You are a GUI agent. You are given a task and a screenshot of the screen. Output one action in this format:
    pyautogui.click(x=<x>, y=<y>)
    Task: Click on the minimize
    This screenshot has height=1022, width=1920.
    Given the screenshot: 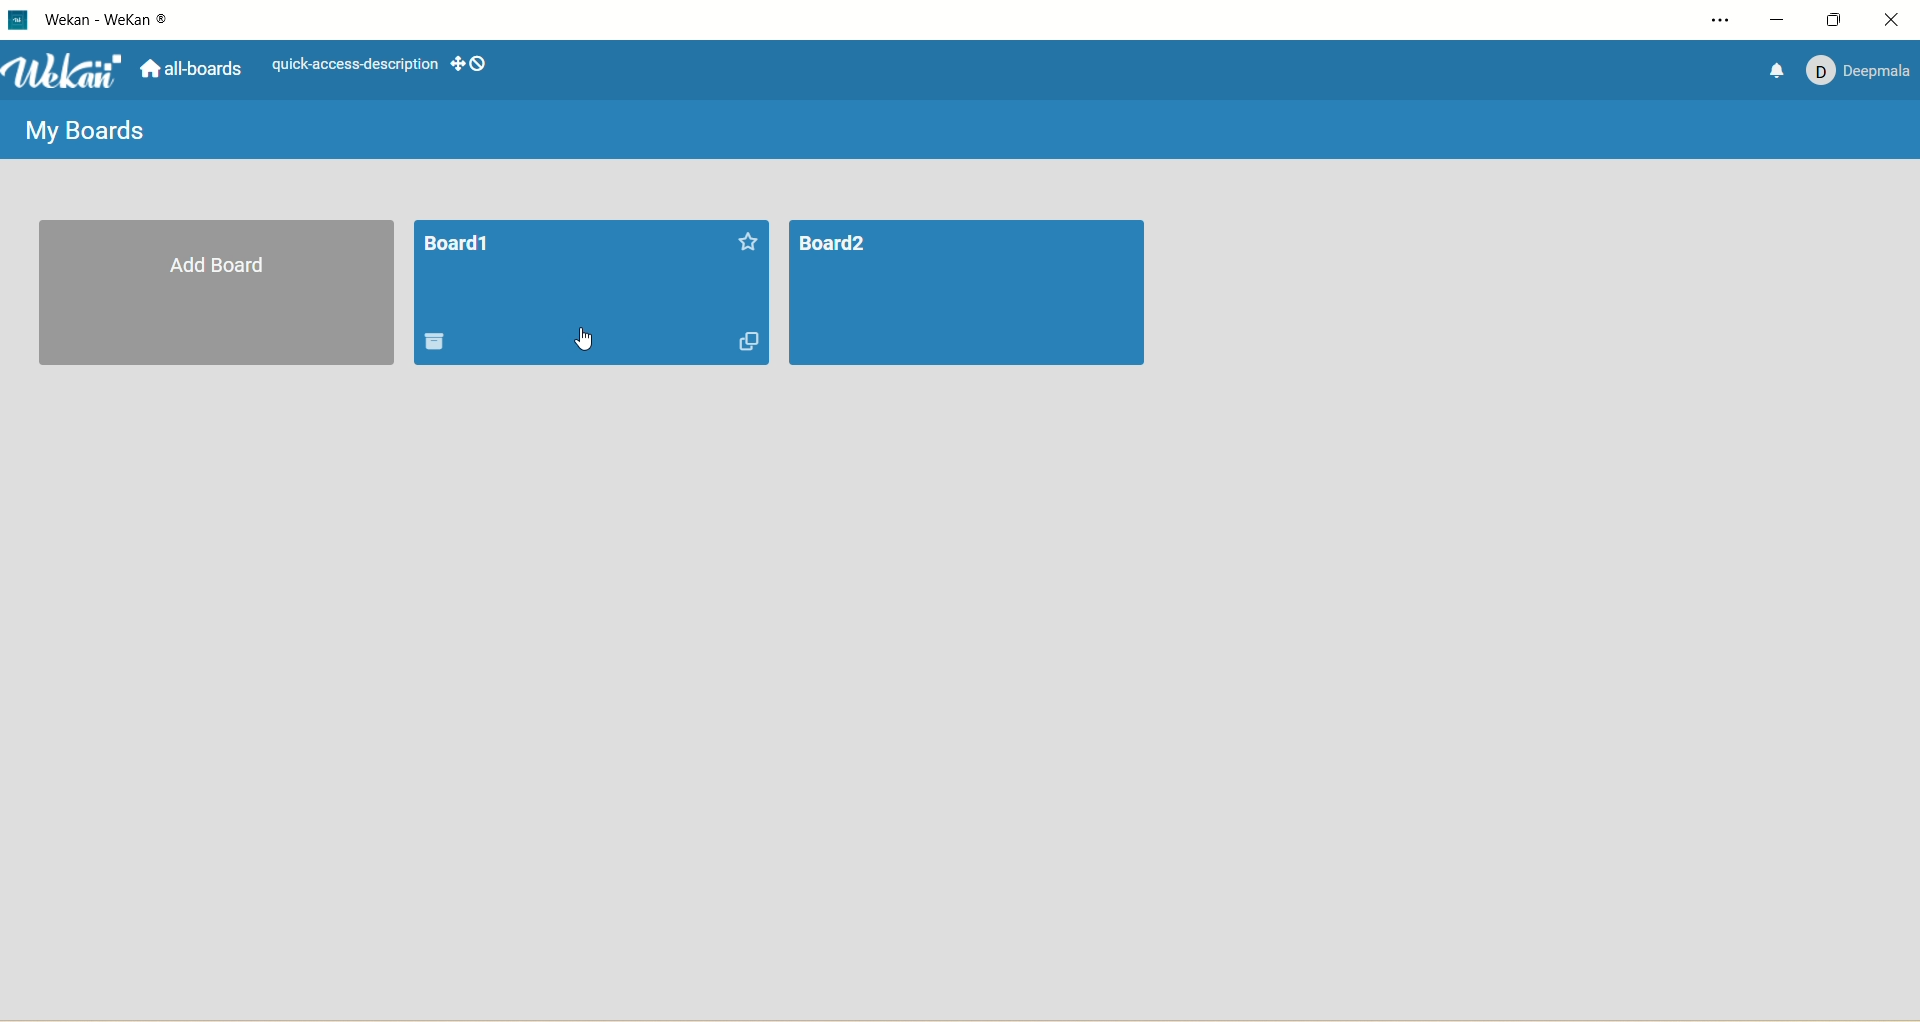 What is the action you would take?
    pyautogui.click(x=1775, y=20)
    